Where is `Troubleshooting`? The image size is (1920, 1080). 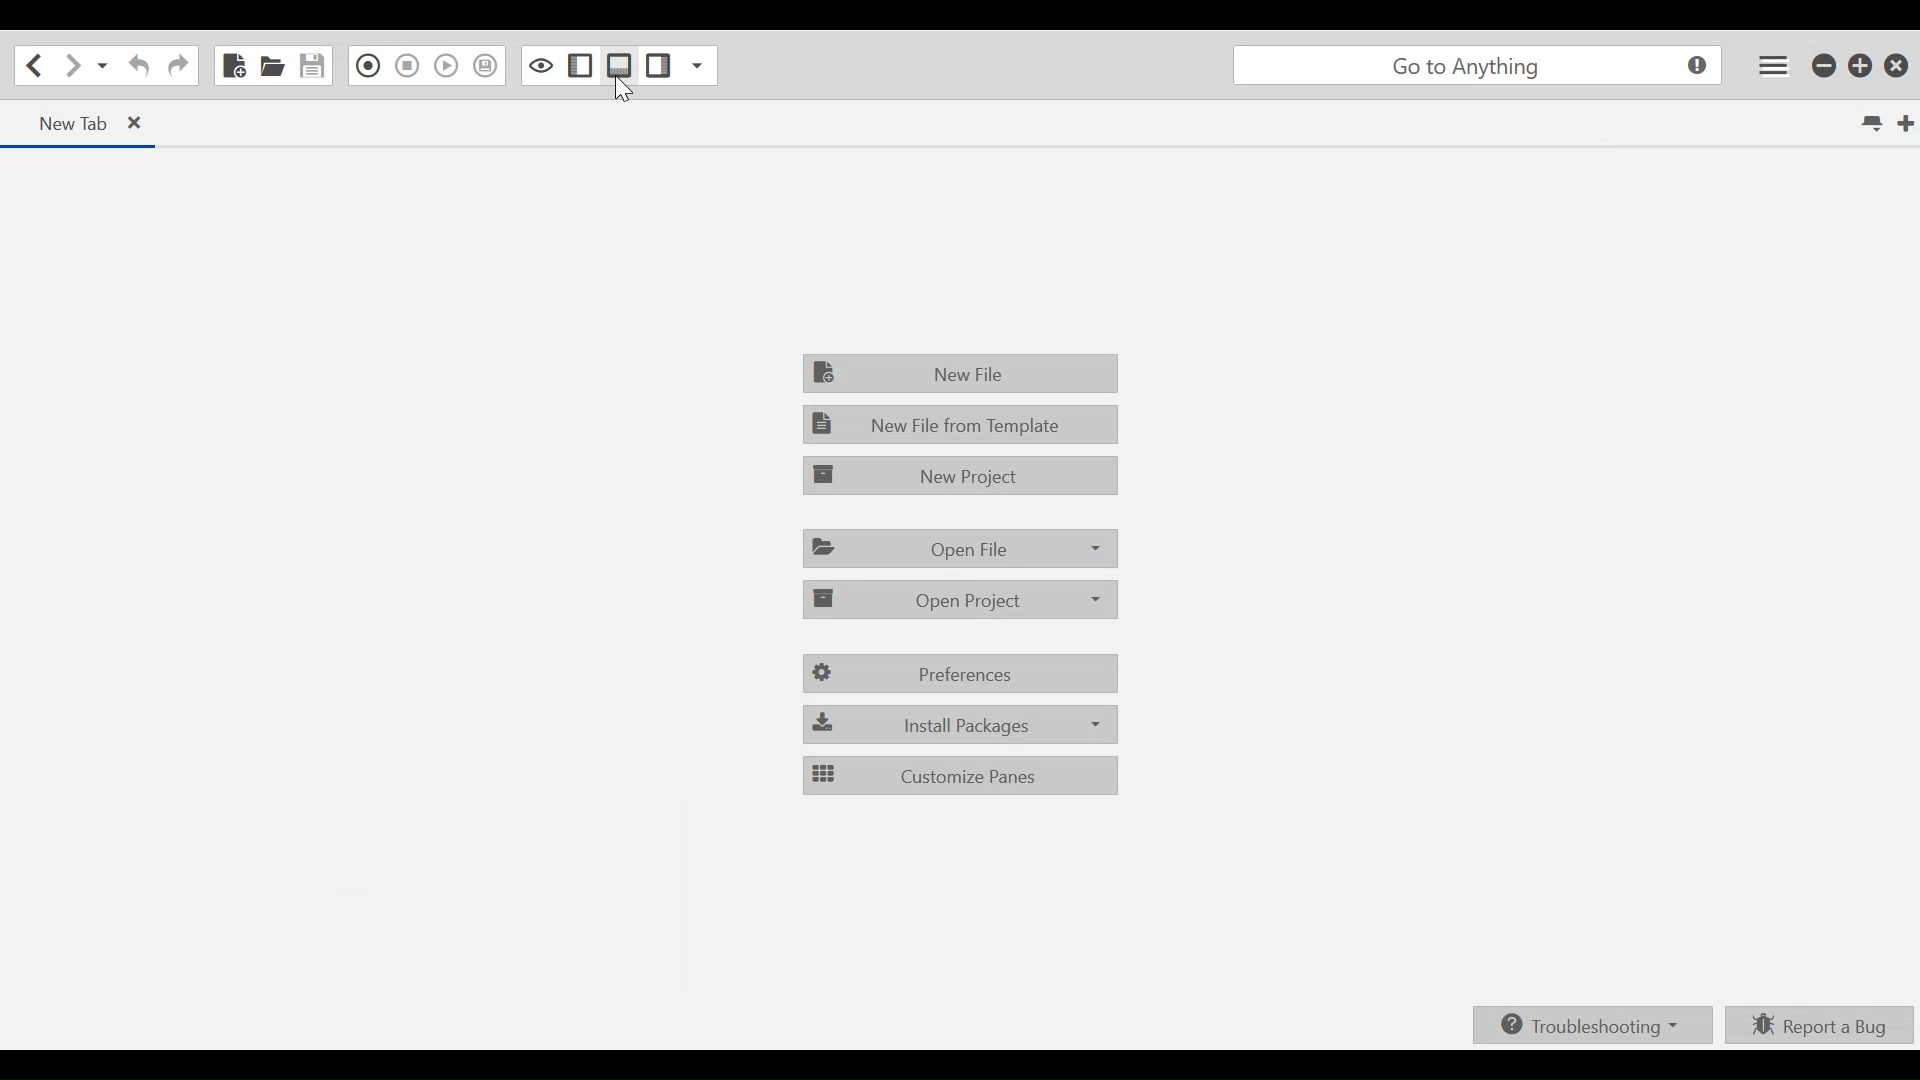 Troubleshooting is located at coordinates (1591, 1025).